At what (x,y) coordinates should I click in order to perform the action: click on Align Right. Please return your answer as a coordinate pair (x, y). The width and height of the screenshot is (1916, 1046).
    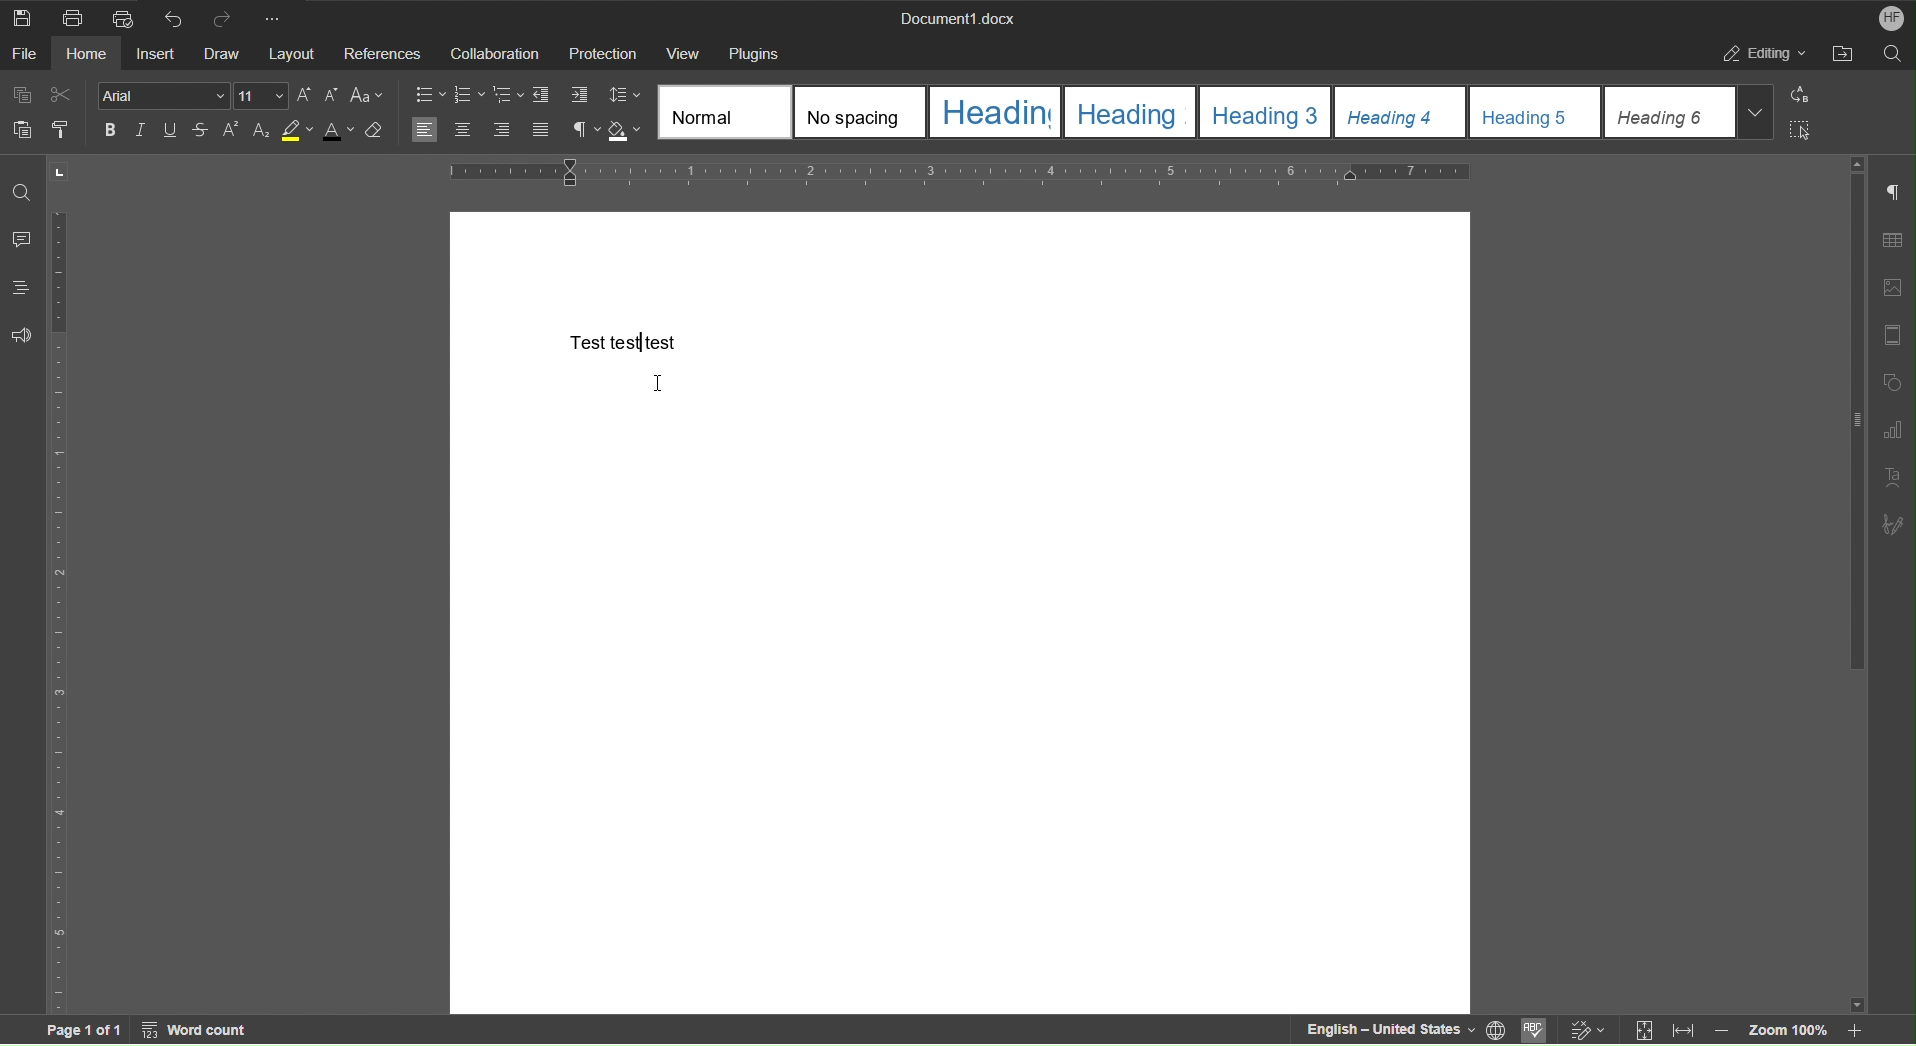
    Looking at the image, I should click on (506, 132).